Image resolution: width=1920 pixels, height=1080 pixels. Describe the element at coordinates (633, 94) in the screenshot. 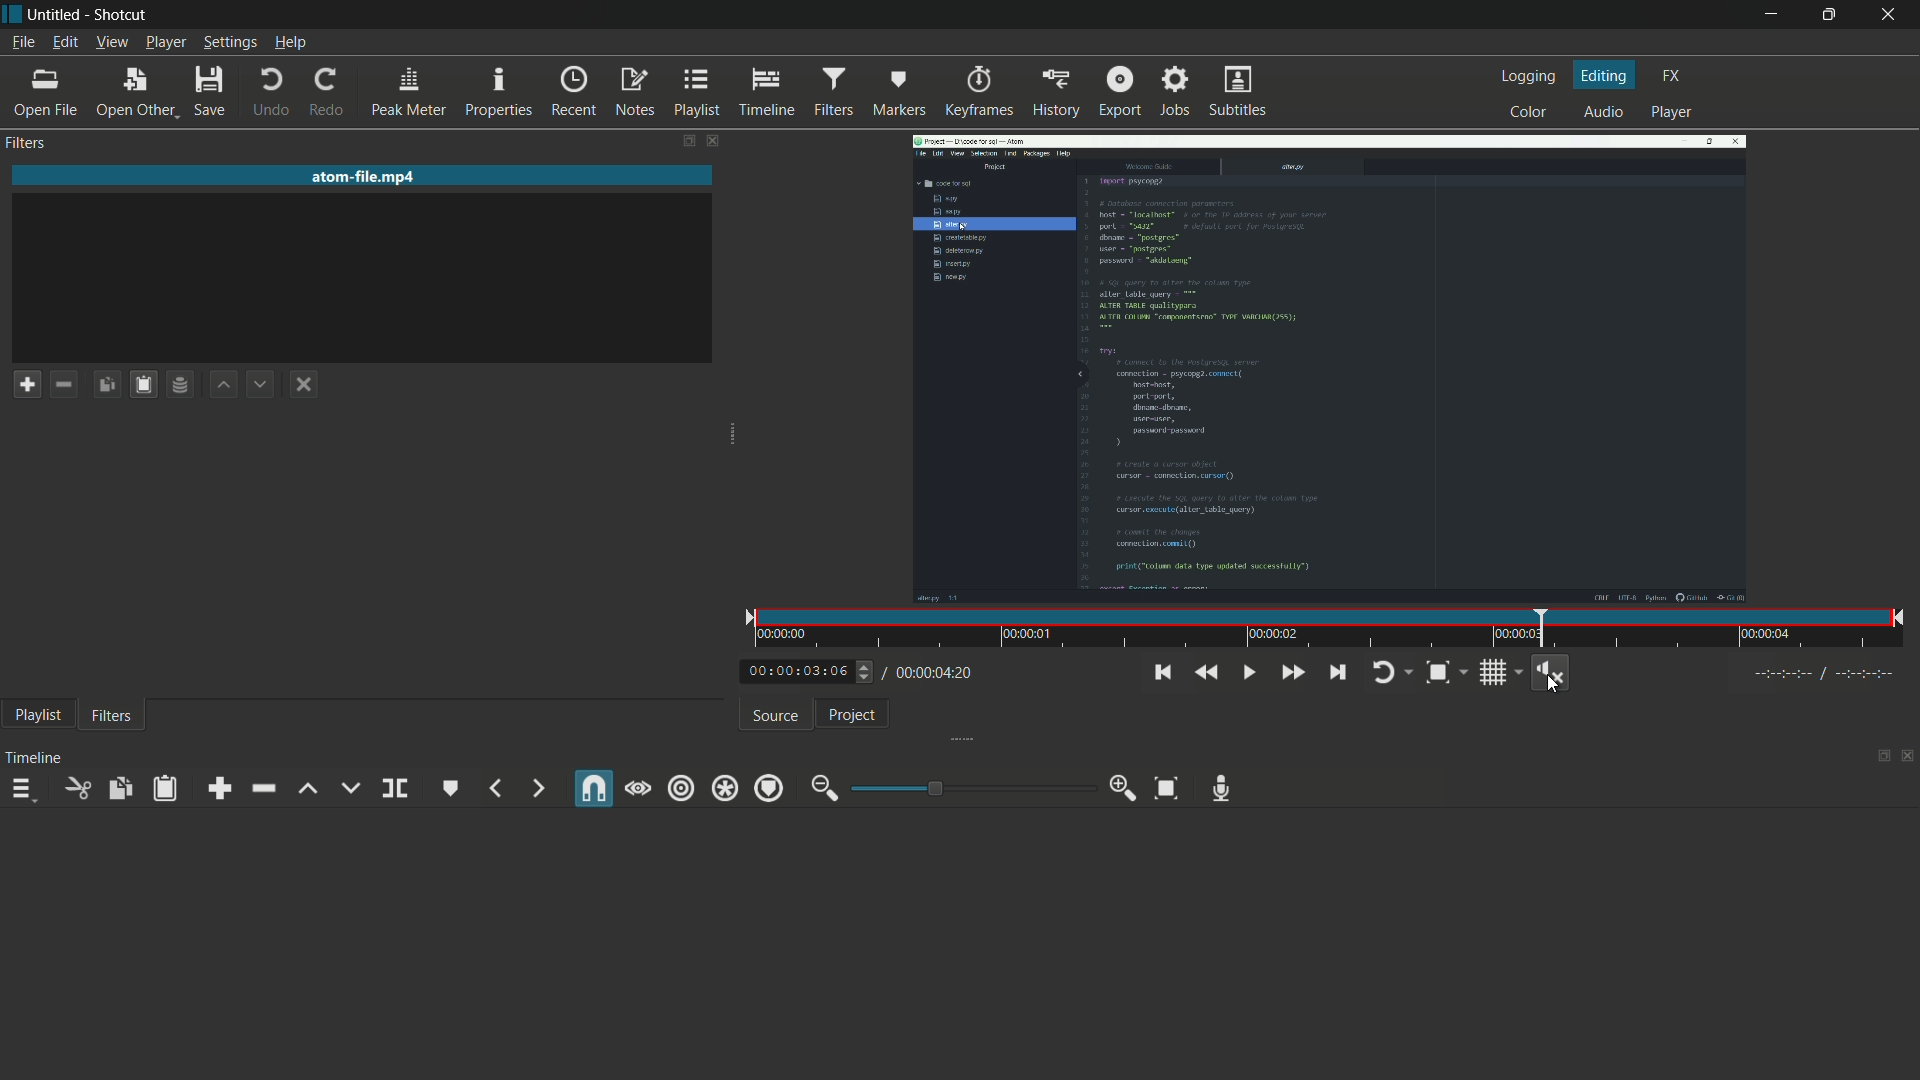

I see `notes` at that location.